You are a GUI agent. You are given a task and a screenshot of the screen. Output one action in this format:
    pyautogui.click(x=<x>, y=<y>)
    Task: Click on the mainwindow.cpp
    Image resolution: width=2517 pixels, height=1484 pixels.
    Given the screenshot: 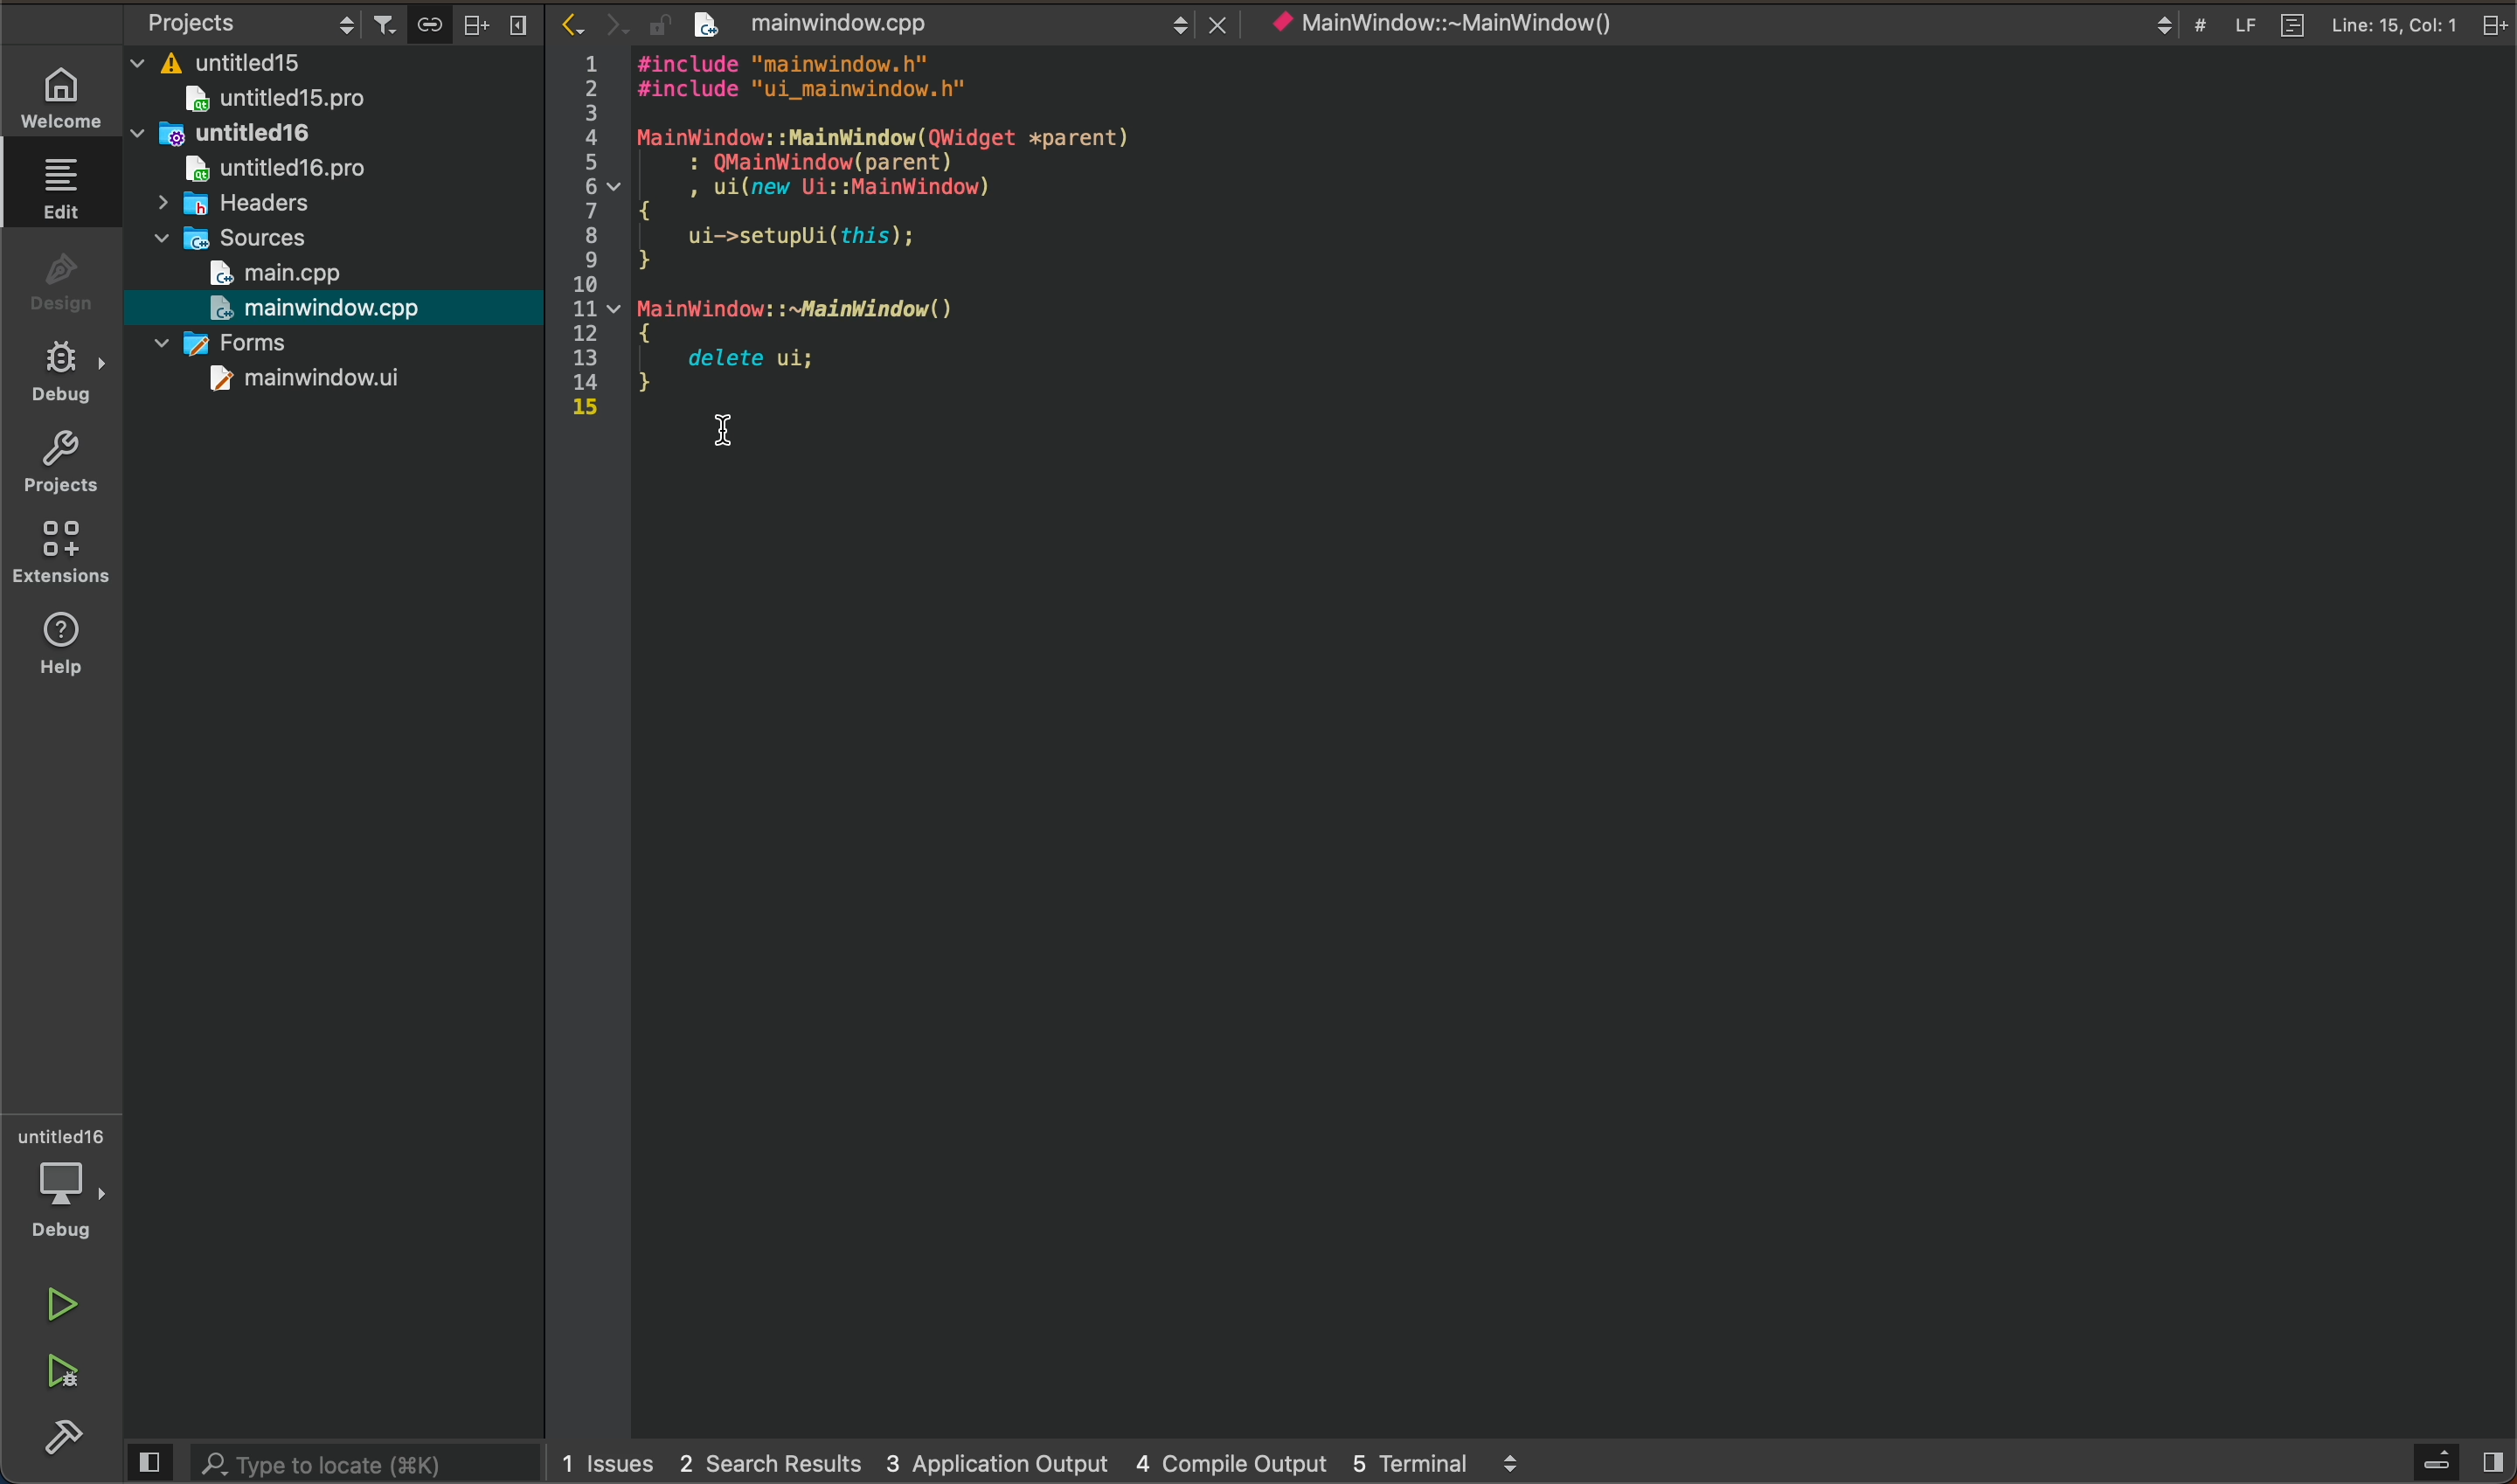 What is the action you would take?
    pyautogui.click(x=963, y=25)
    